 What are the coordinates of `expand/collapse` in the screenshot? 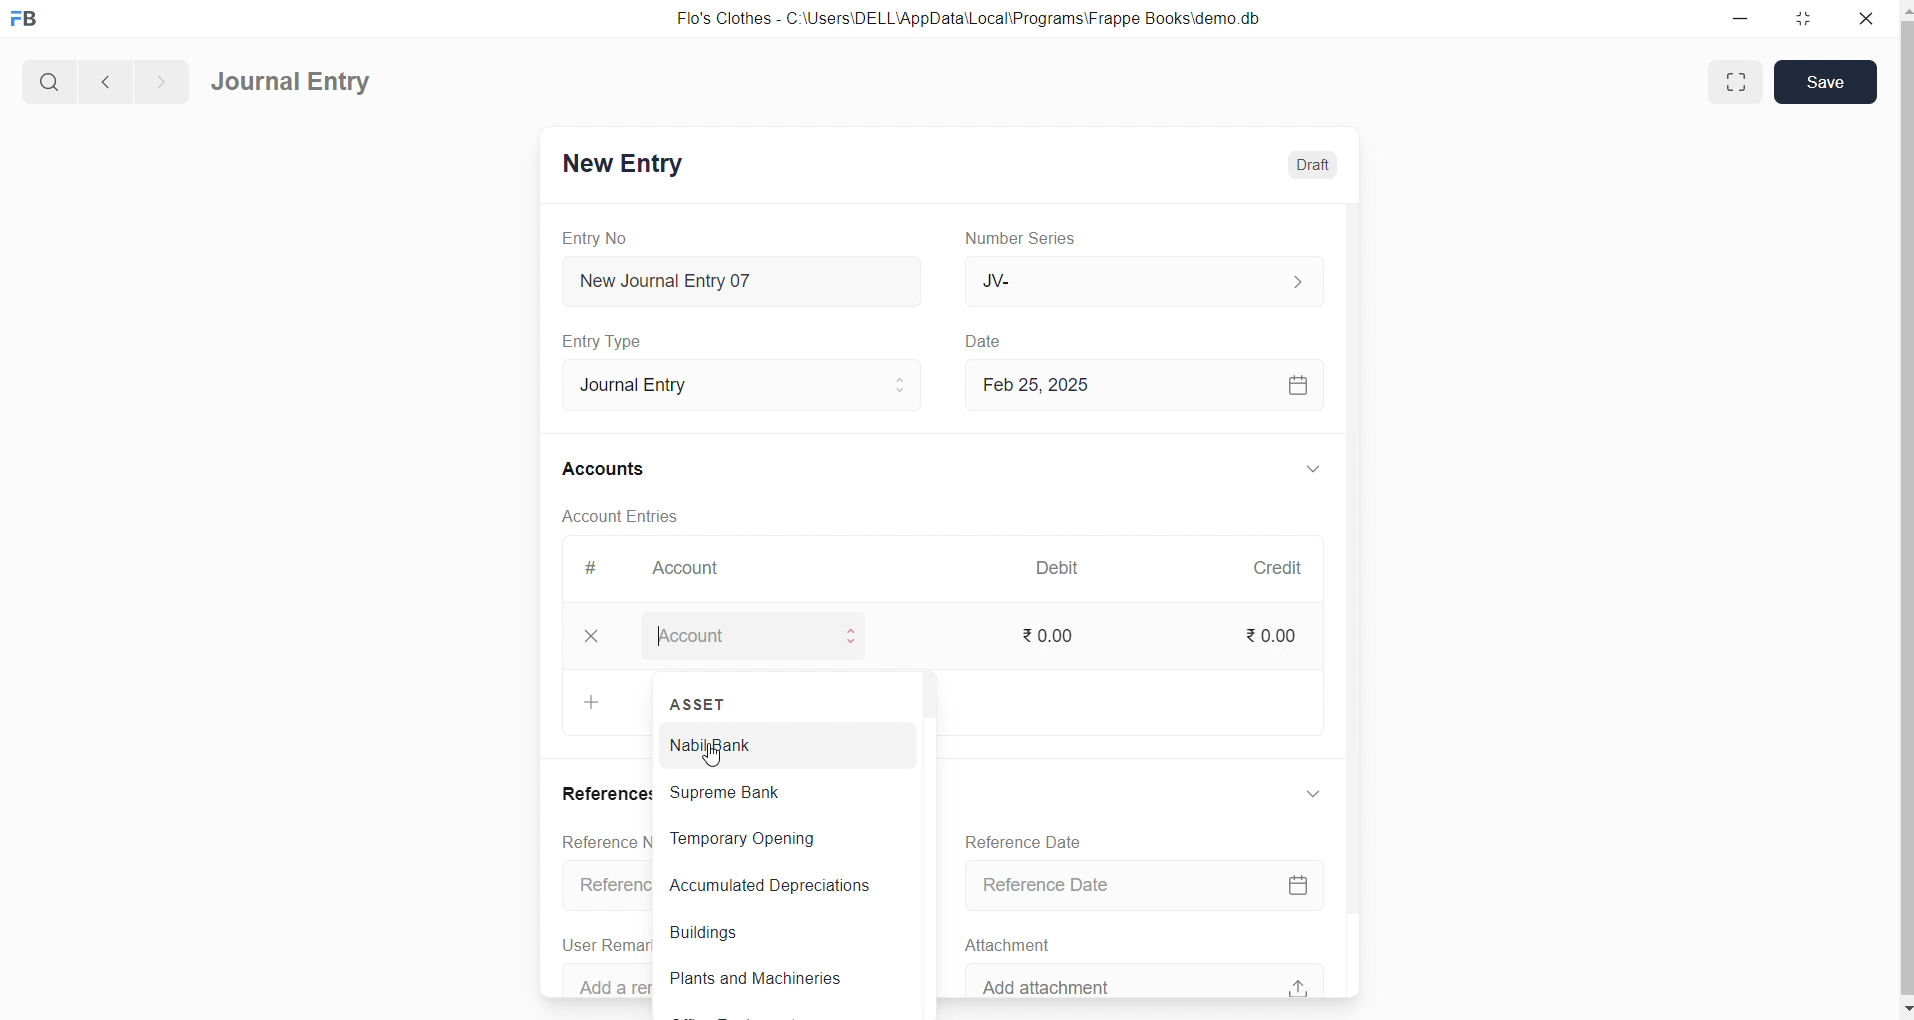 It's located at (1317, 794).